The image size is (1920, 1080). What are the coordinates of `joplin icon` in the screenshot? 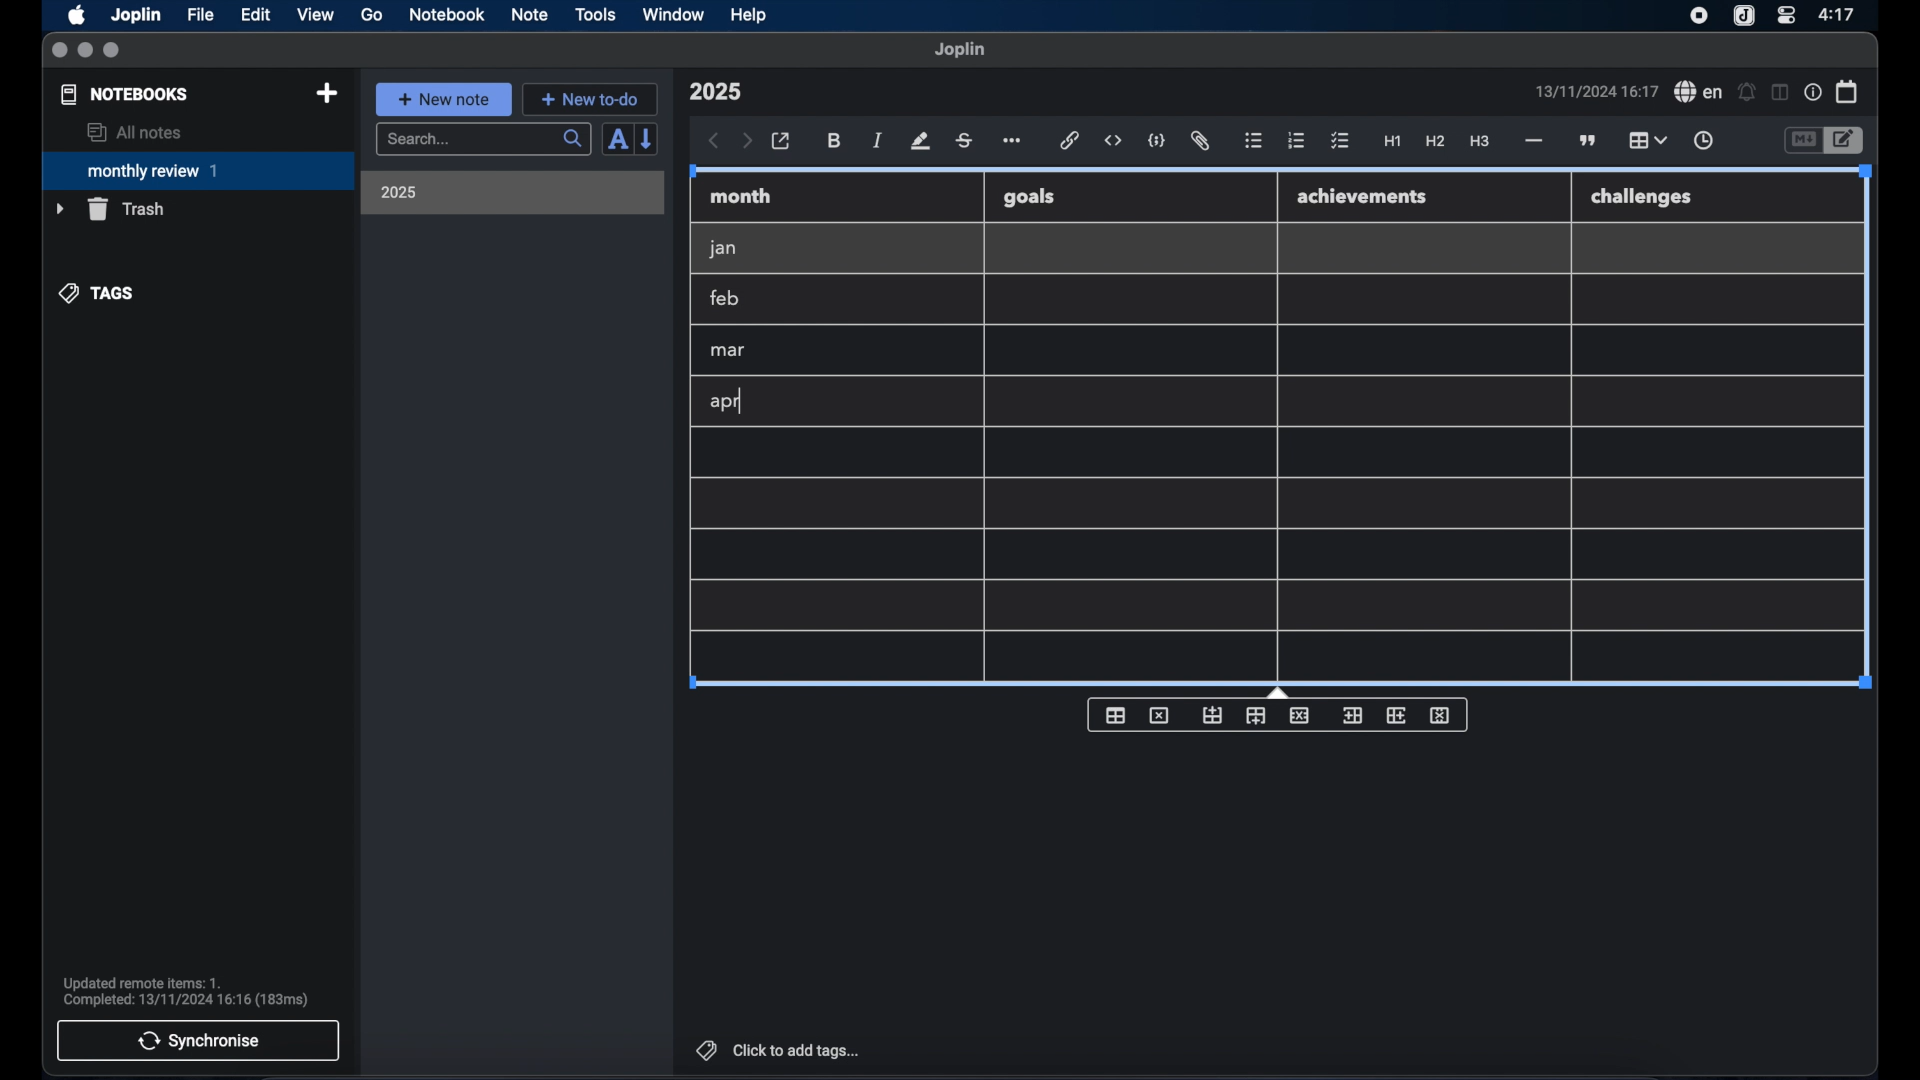 It's located at (1742, 17).